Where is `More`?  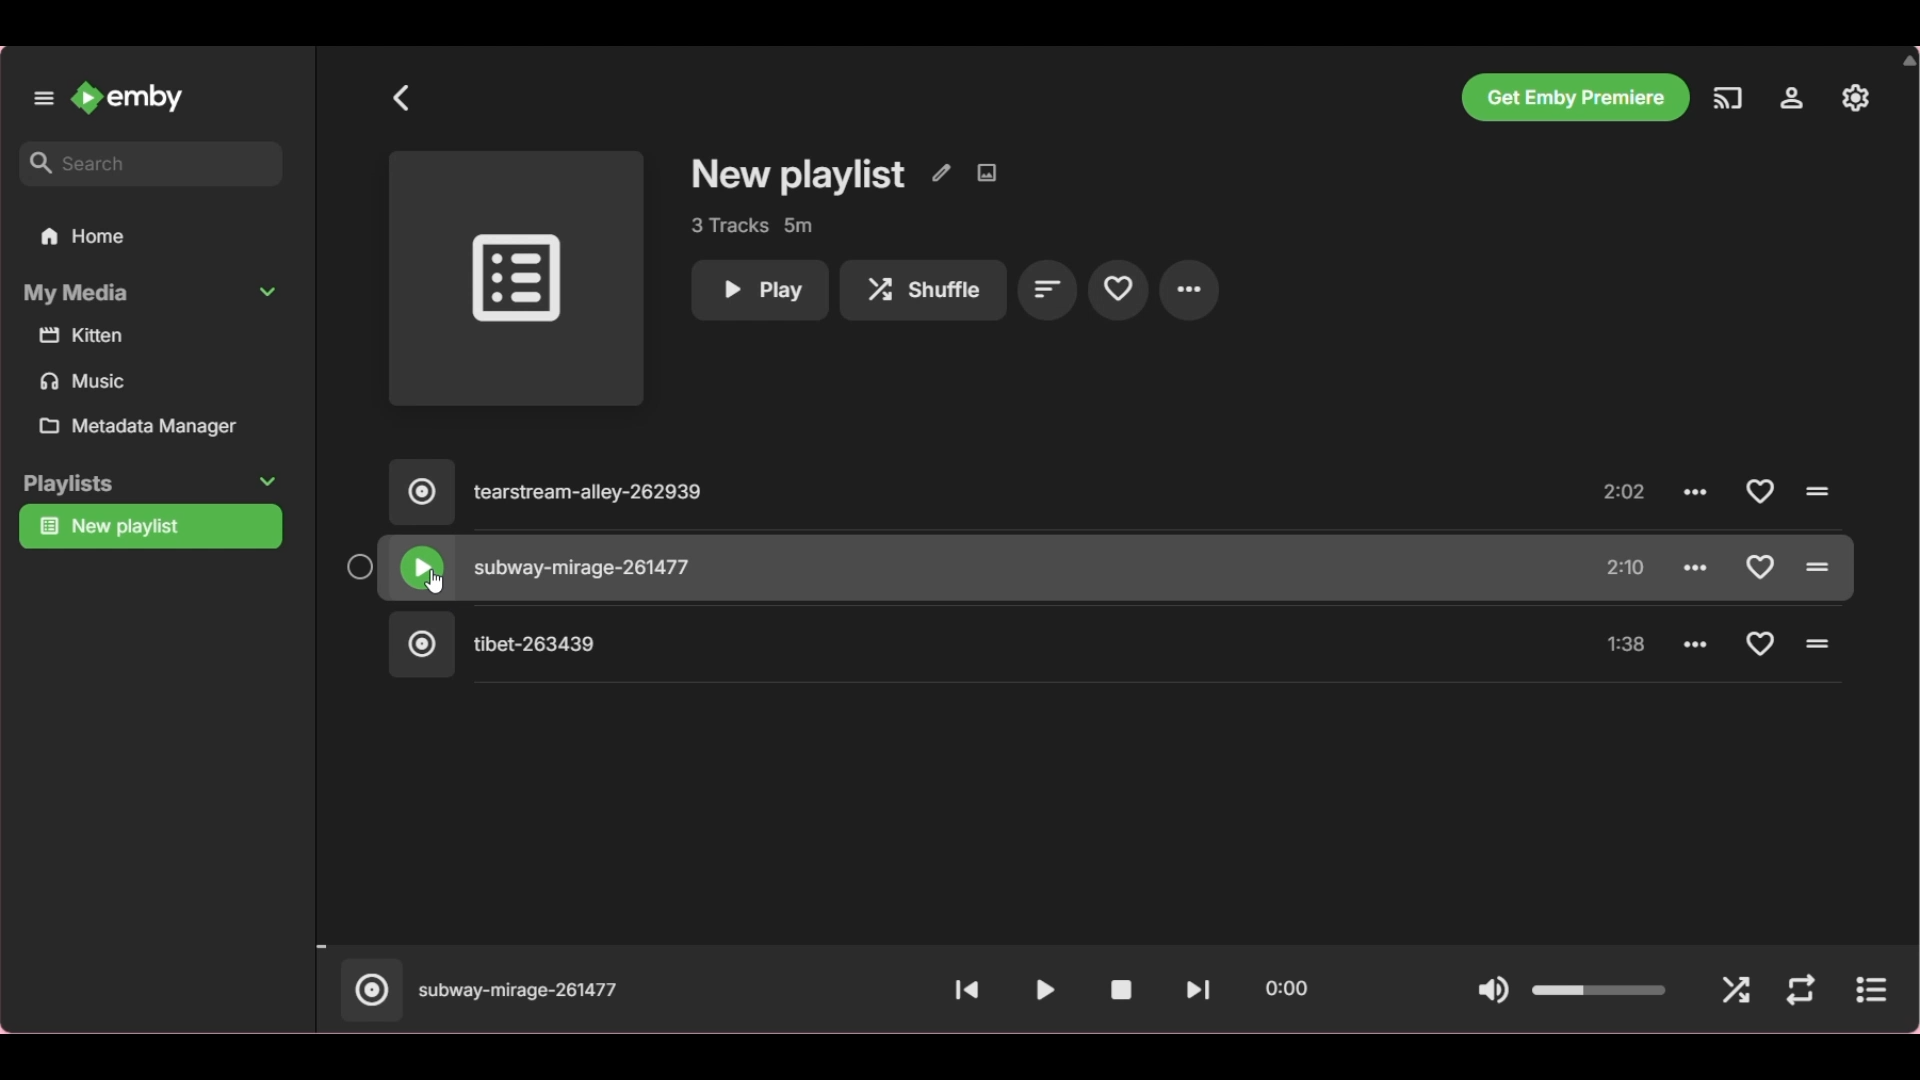 More is located at coordinates (1189, 290).